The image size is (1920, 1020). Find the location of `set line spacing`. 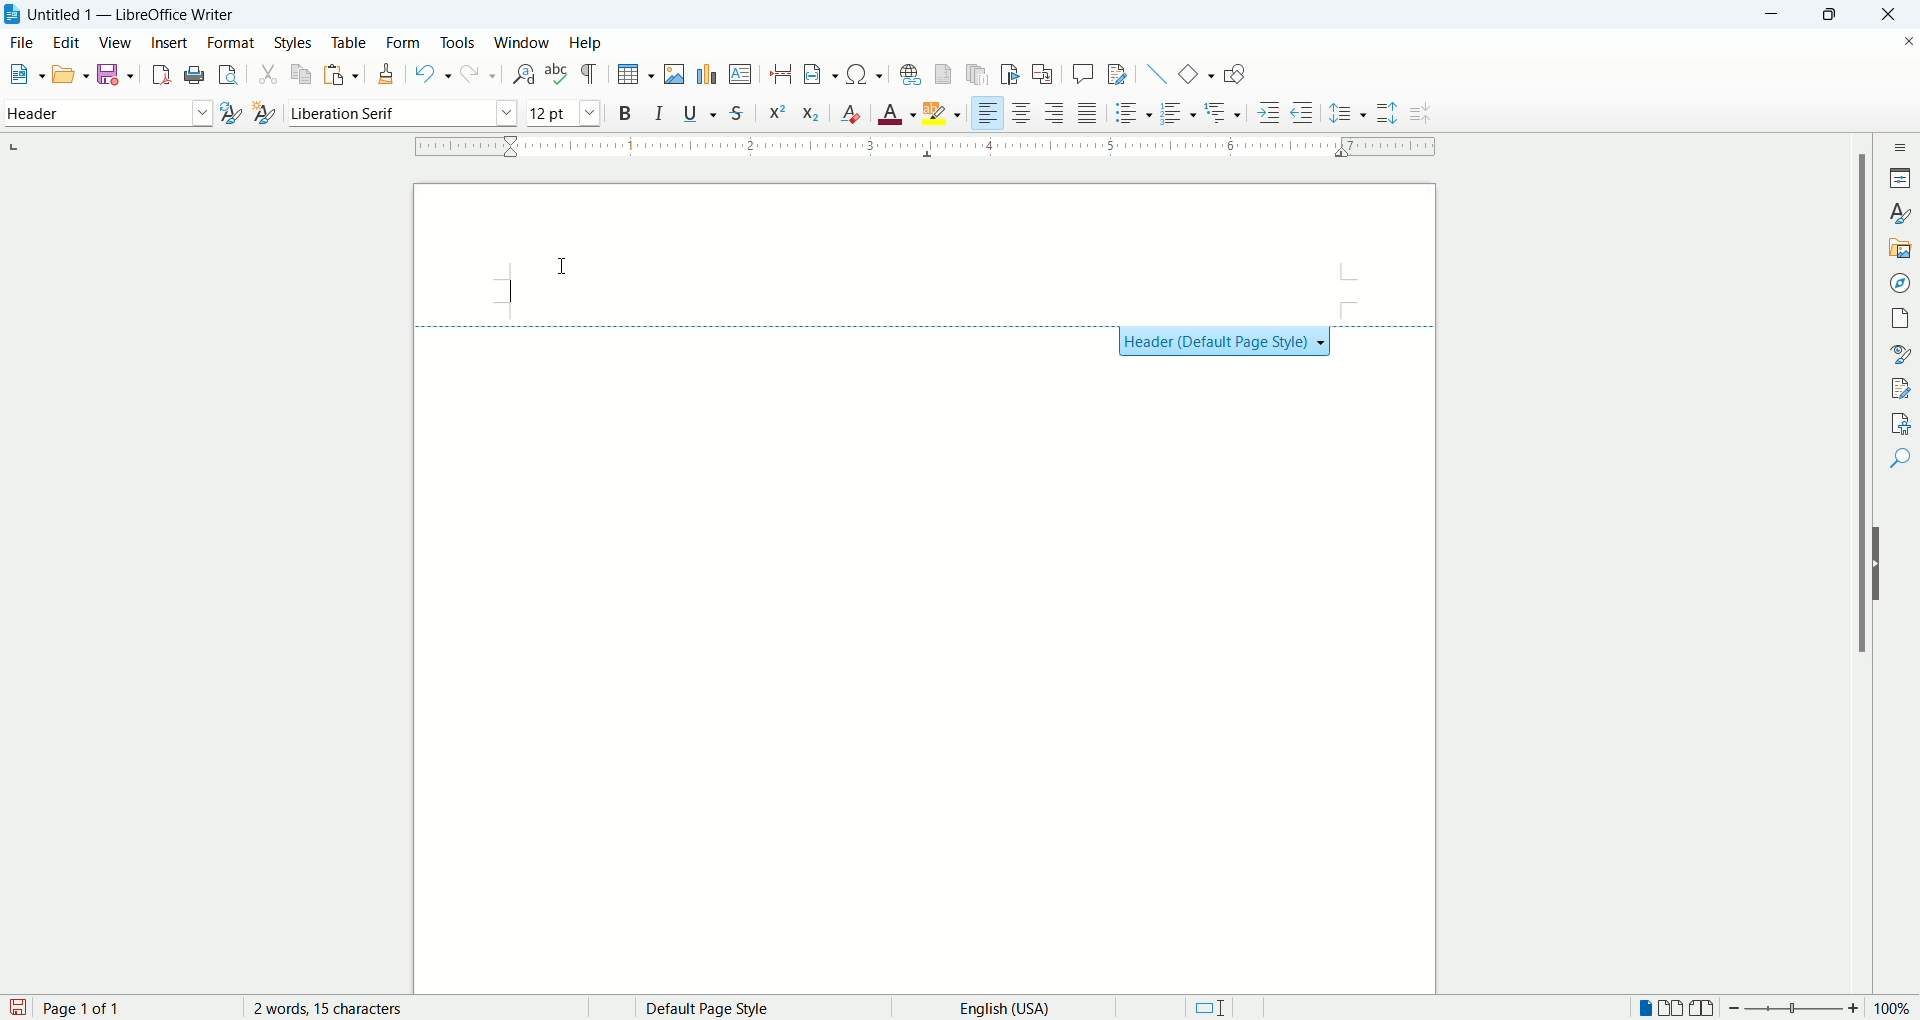

set line spacing is located at coordinates (1347, 112).